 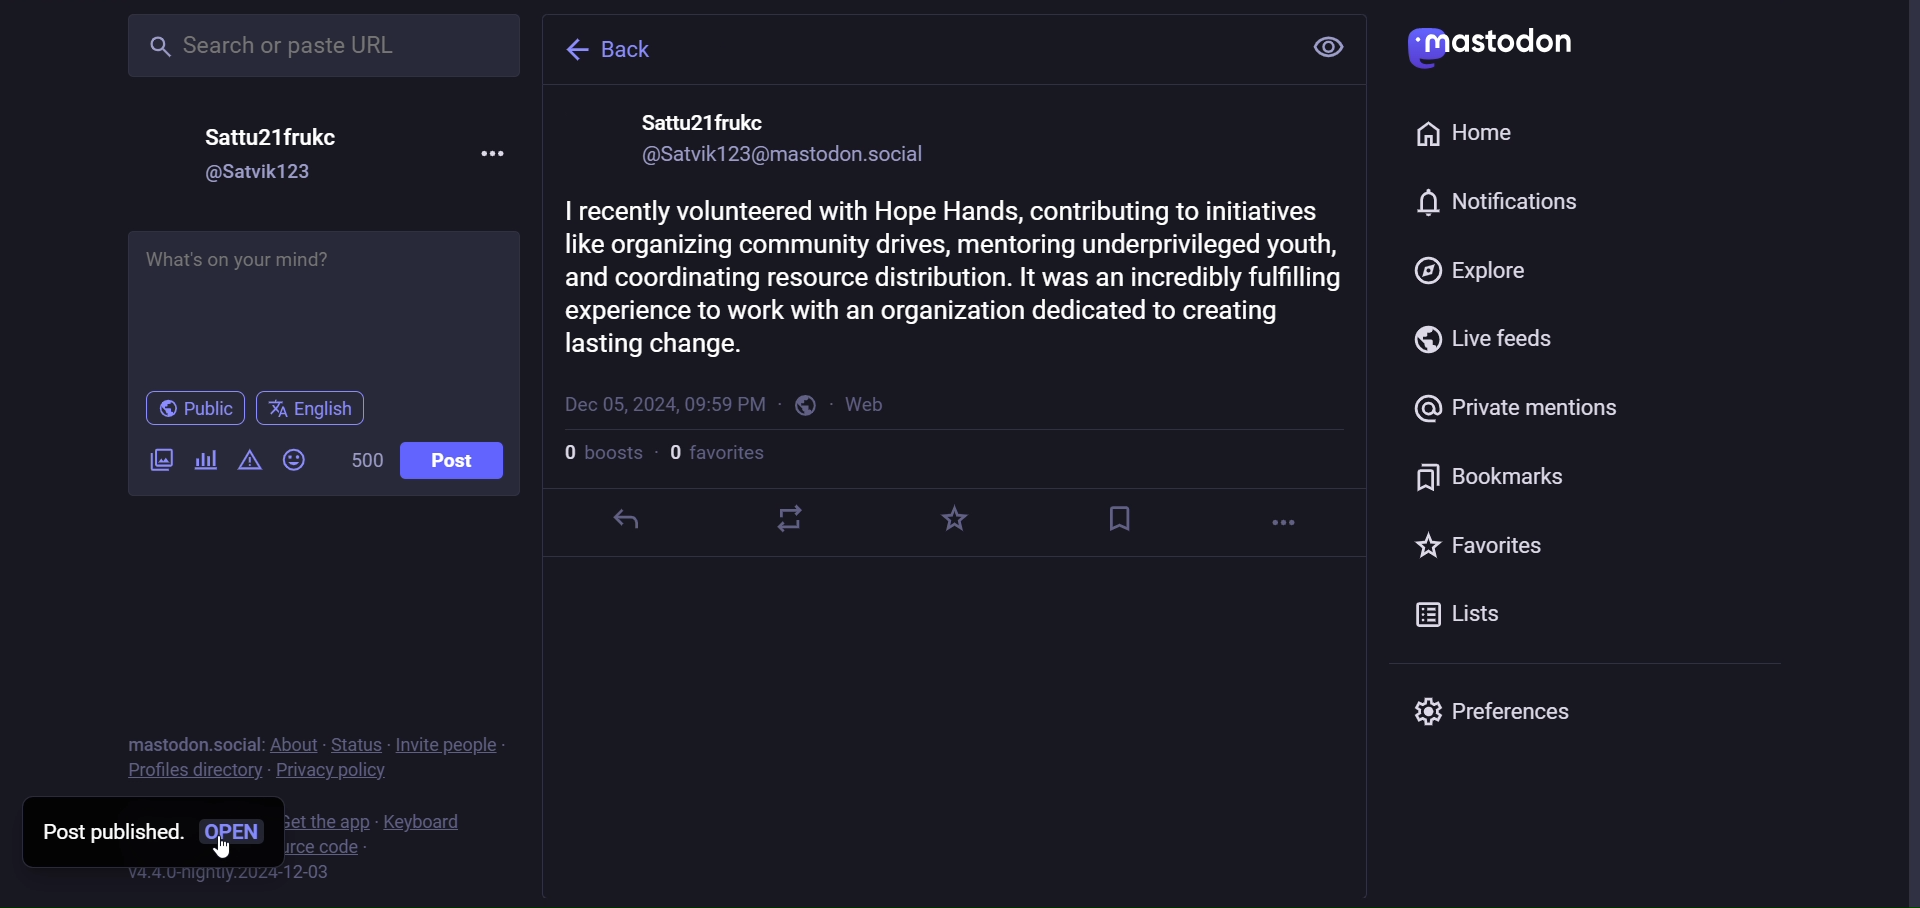 I want to click on home, so click(x=1467, y=126).